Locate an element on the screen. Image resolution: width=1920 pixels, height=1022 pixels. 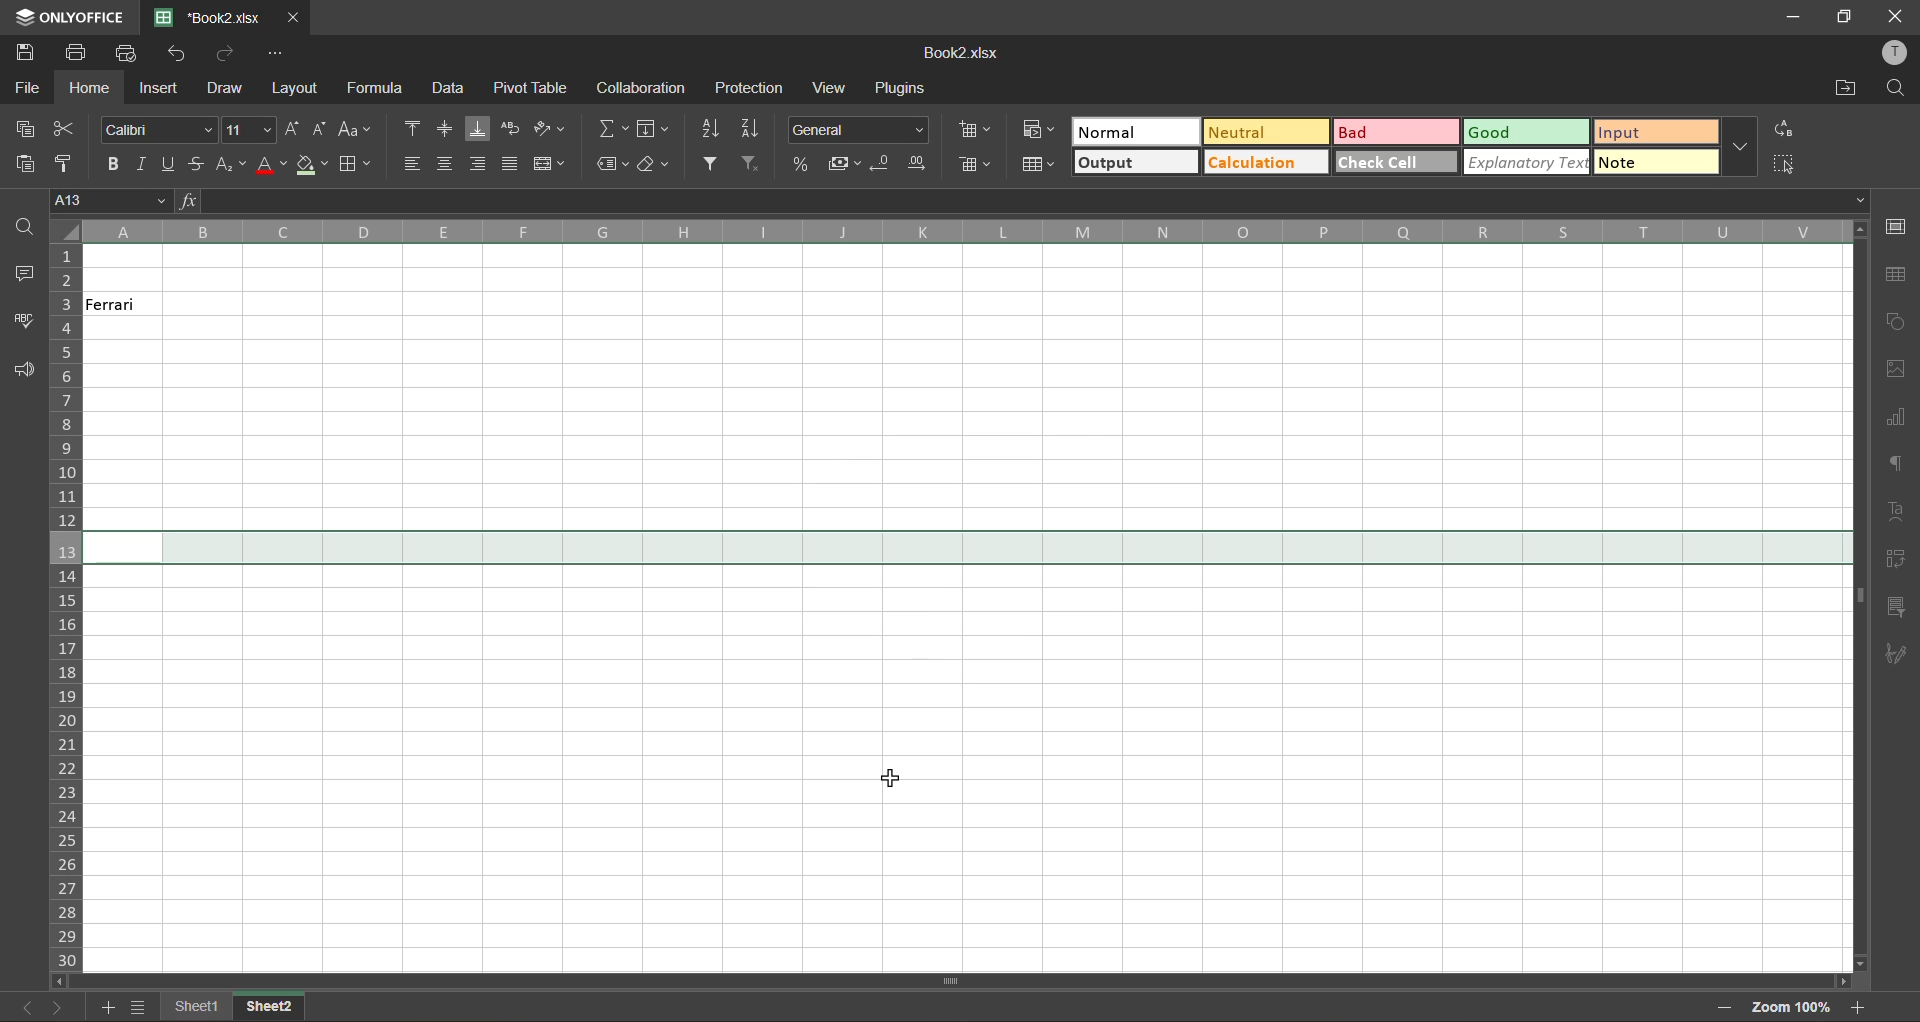
quick print is located at coordinates (130, 54).